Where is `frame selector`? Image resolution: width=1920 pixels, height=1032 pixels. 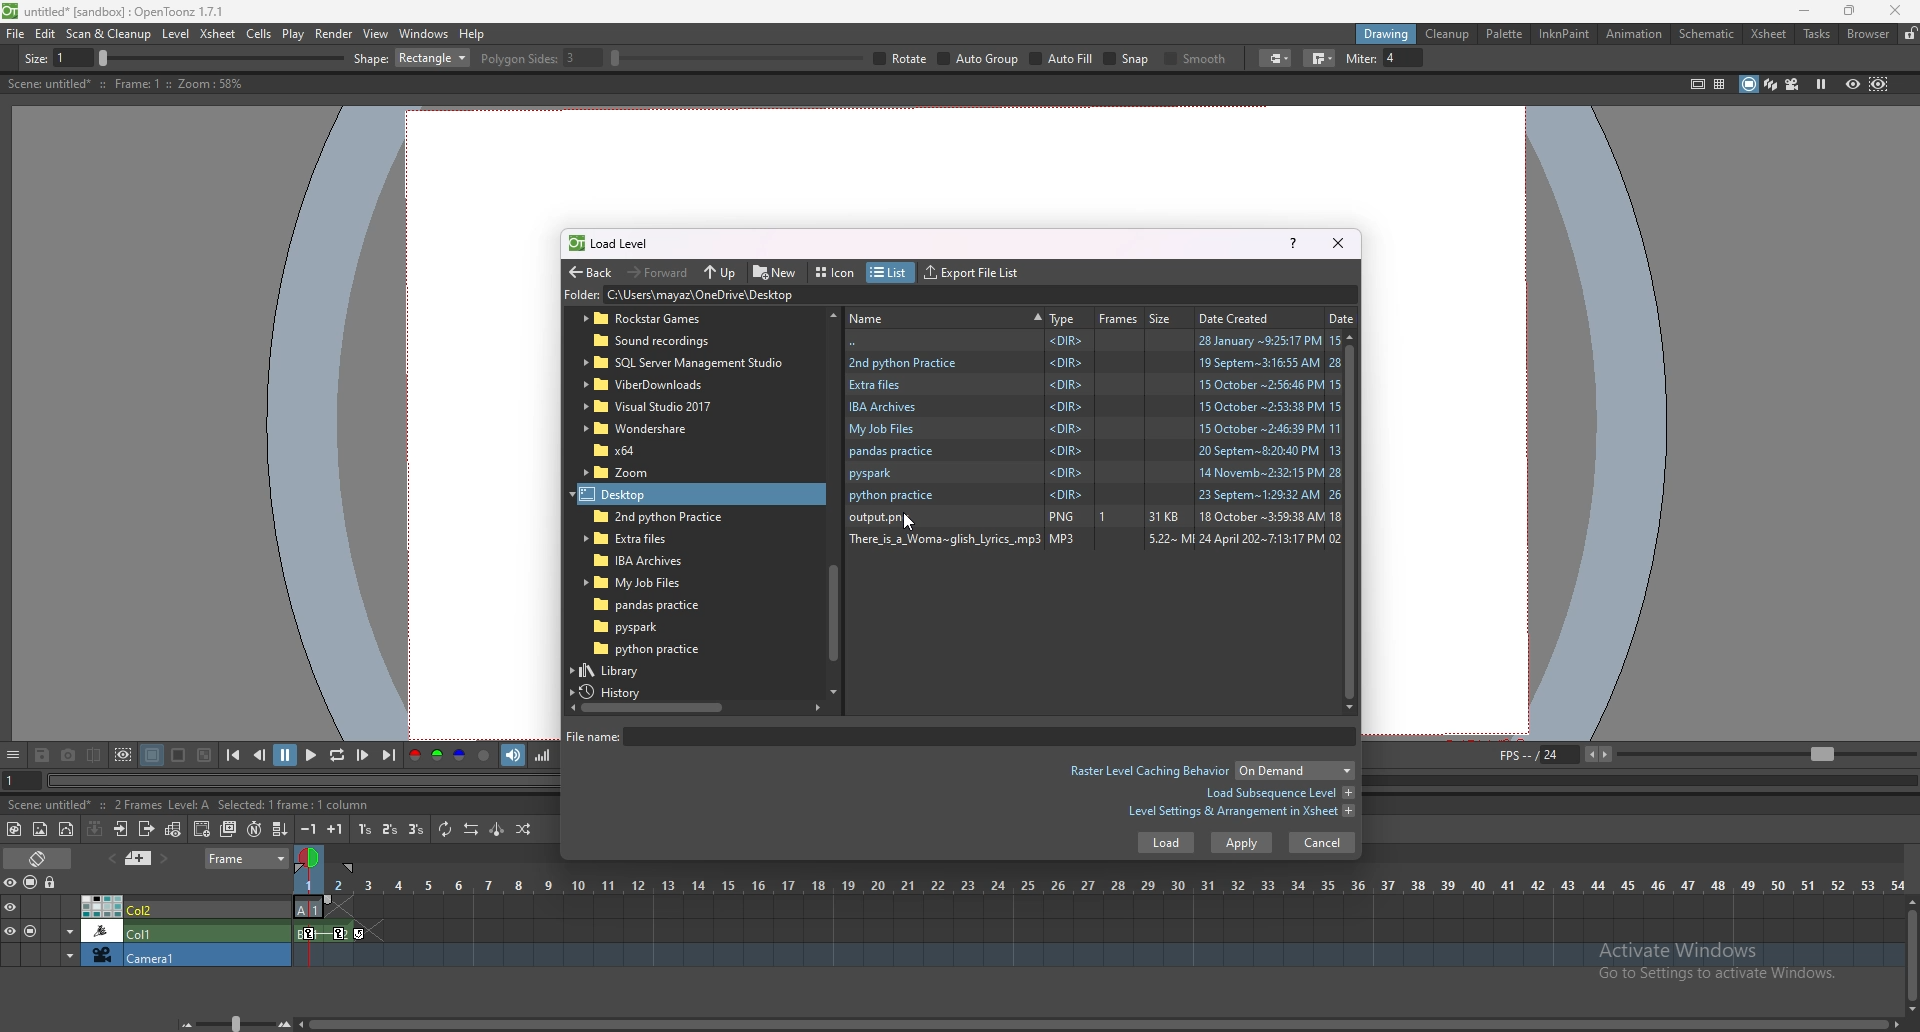
frame selector is located at coordinates (311, 857).